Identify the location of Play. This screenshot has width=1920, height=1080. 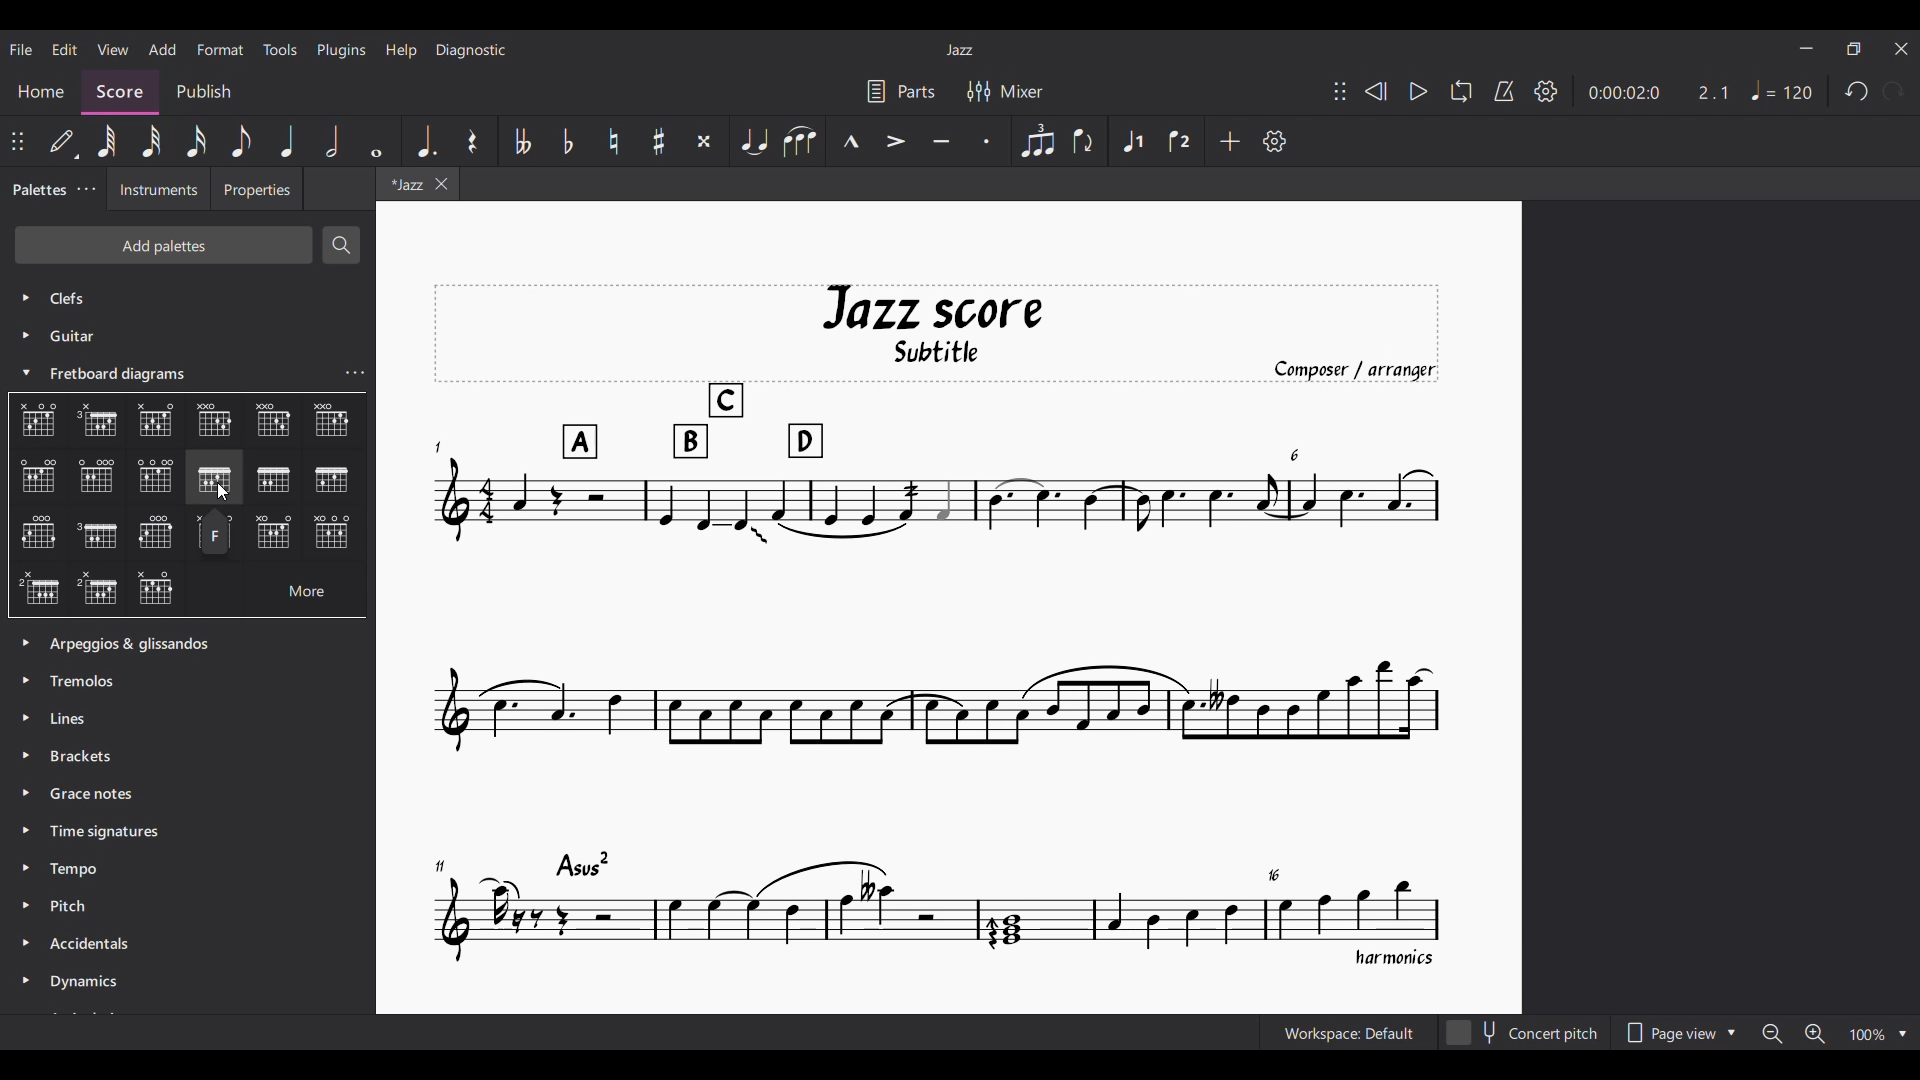
(1420, 92).